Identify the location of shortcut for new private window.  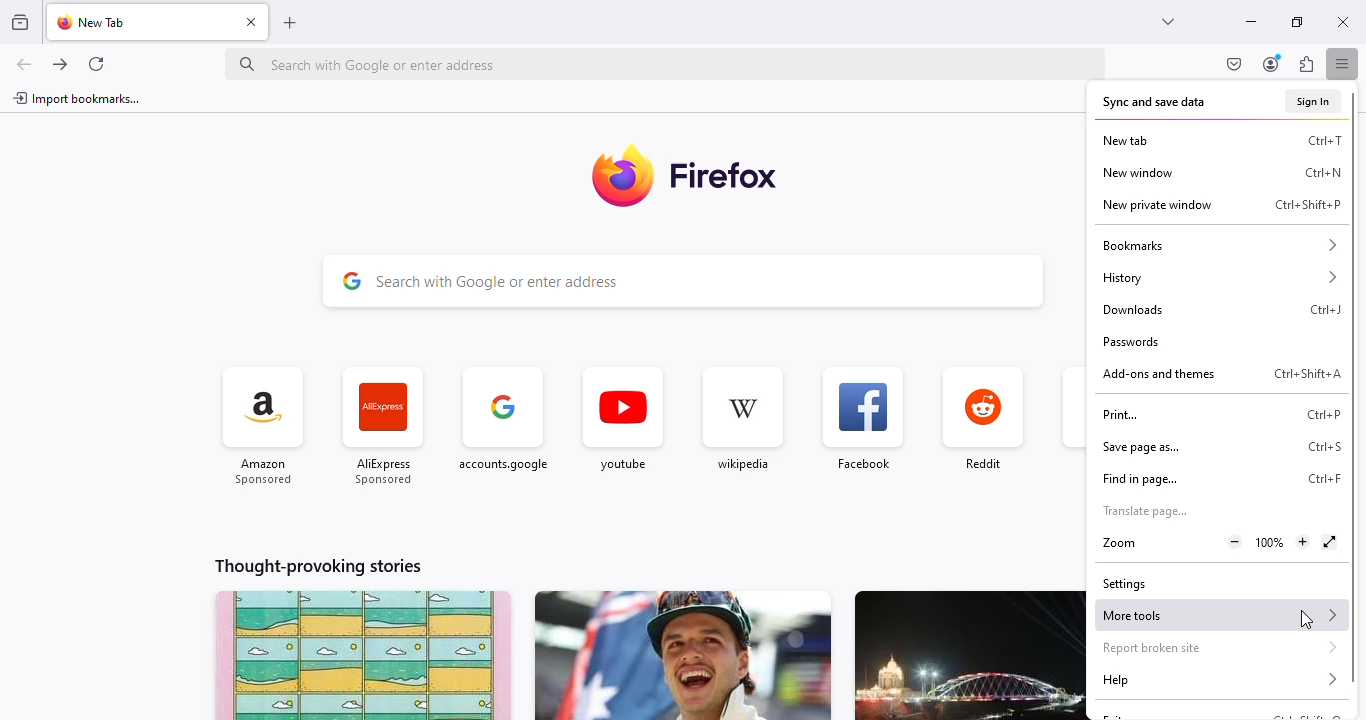
(1308, 205).